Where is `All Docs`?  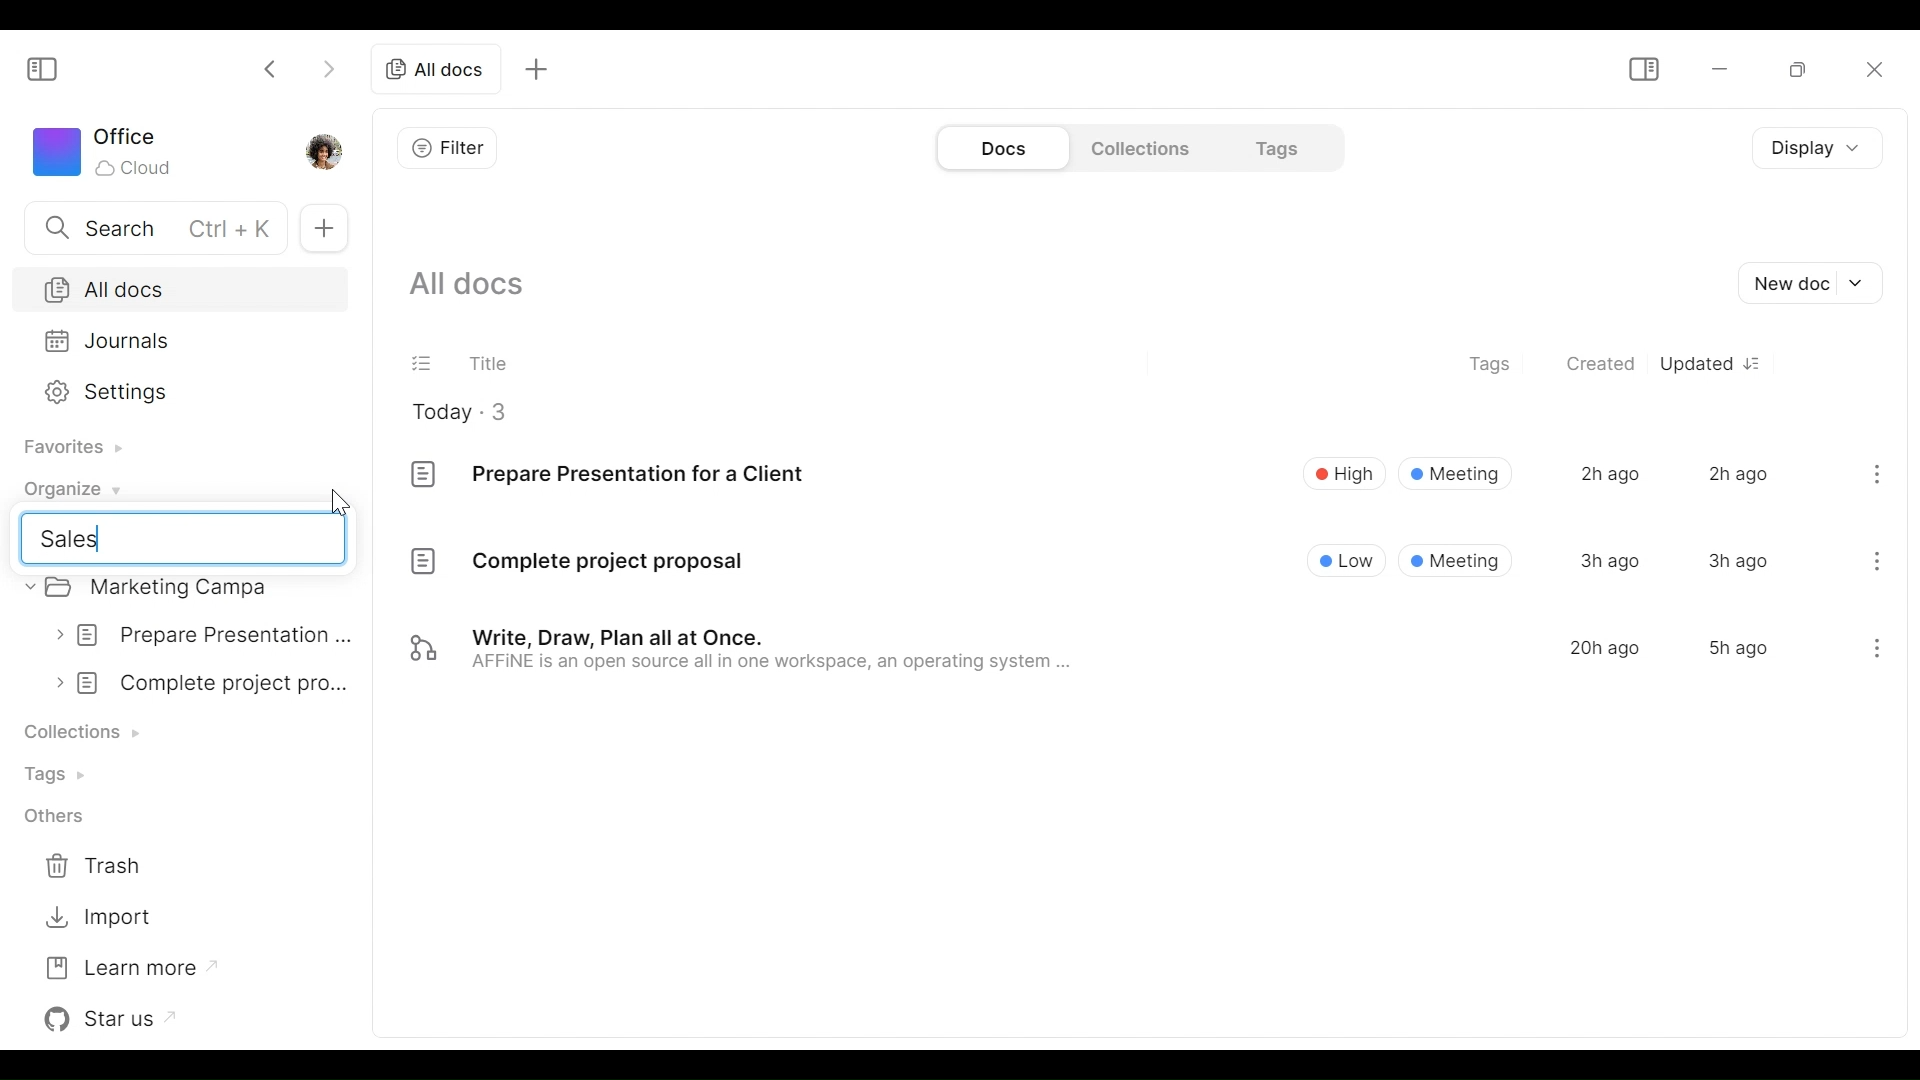
All Docs is located at coordinates (177, 289).